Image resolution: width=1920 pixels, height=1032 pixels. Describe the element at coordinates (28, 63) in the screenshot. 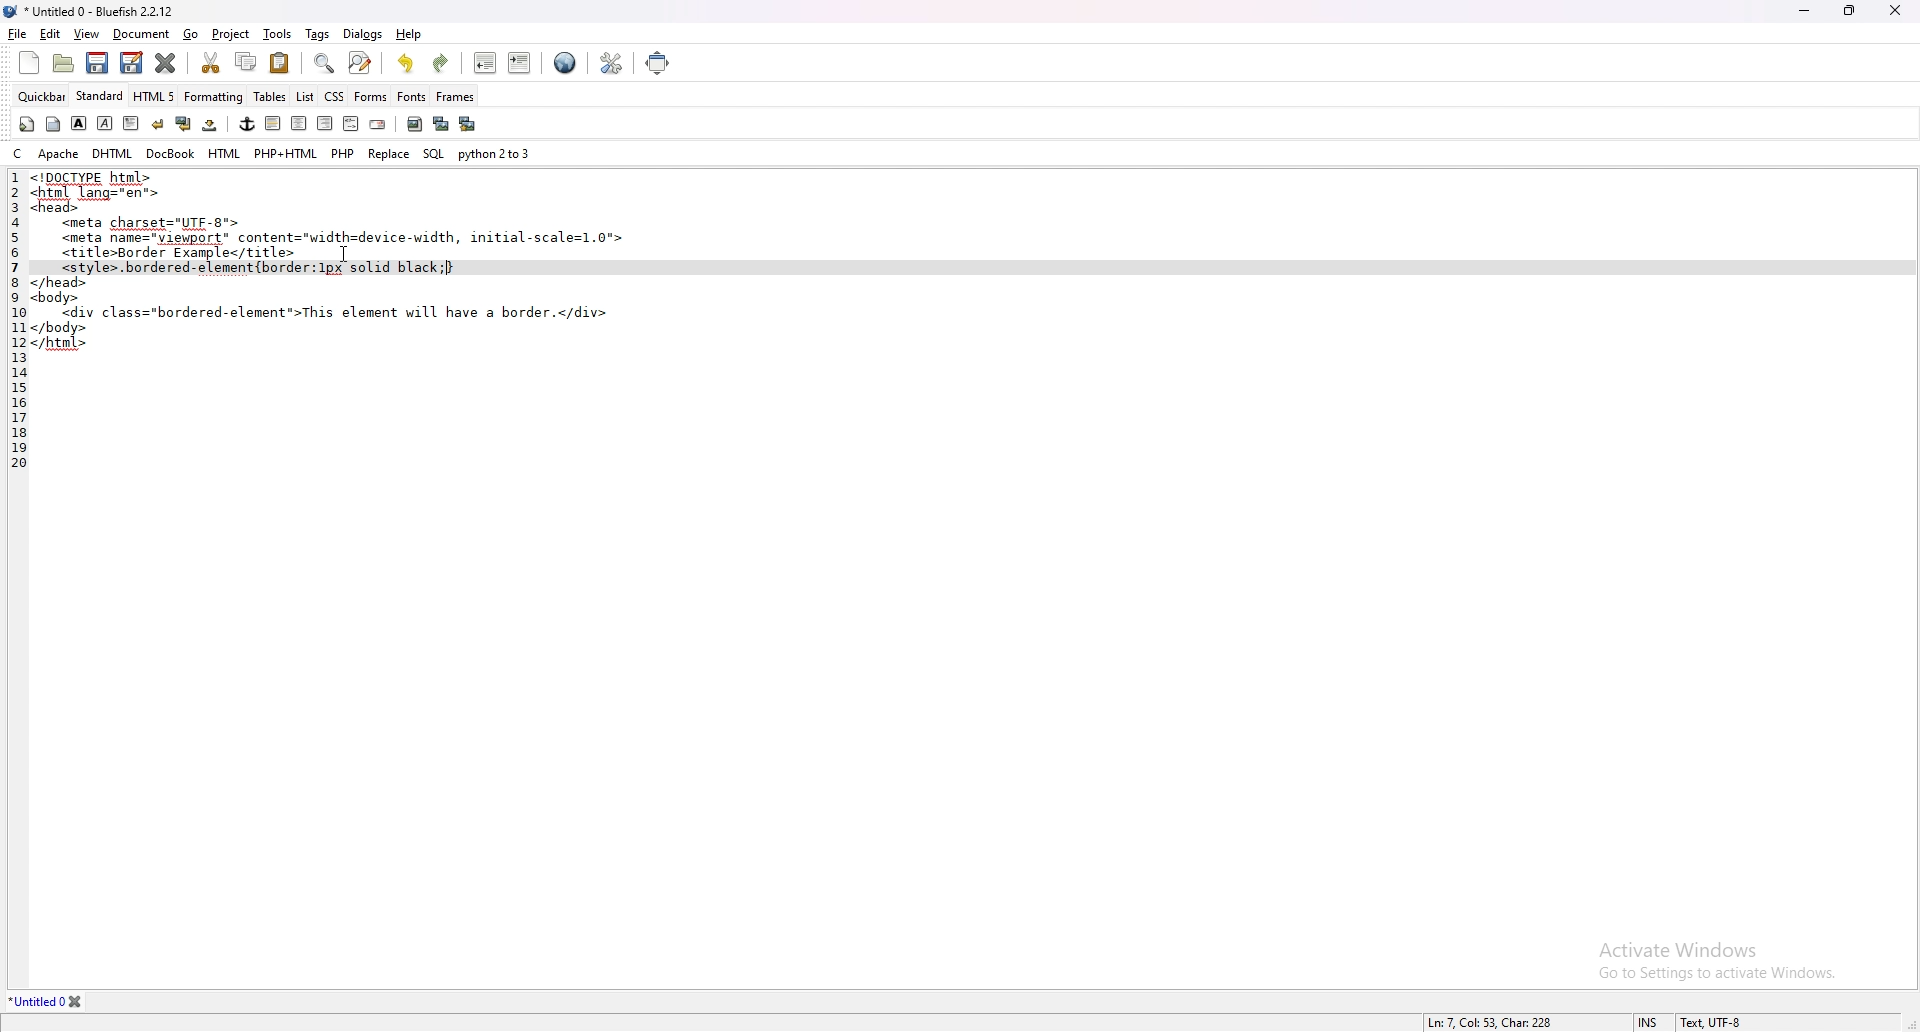

I see `new` at that location.